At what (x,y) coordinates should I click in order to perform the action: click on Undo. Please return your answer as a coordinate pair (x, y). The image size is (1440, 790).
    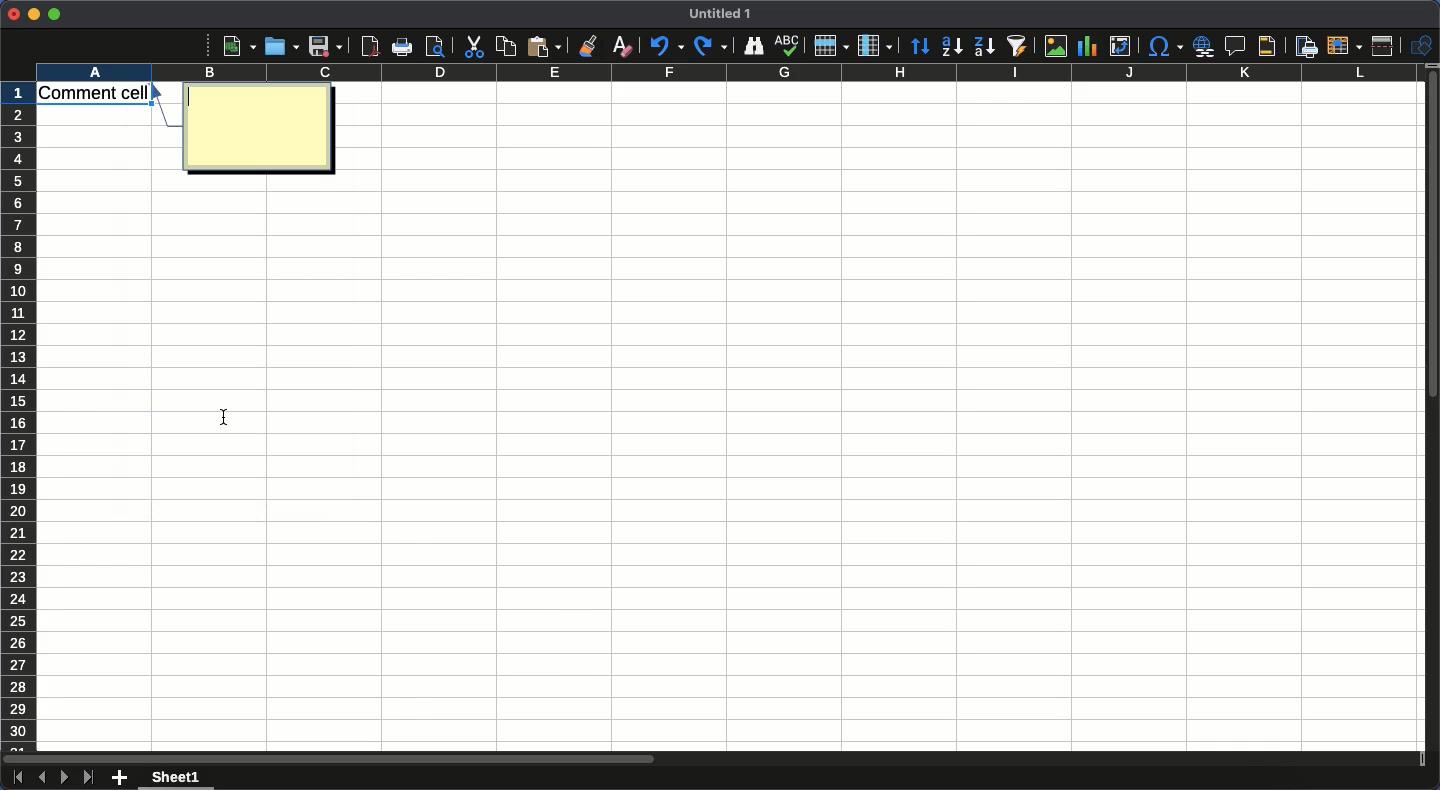
    Looking at the image, I should click on (666, 46).